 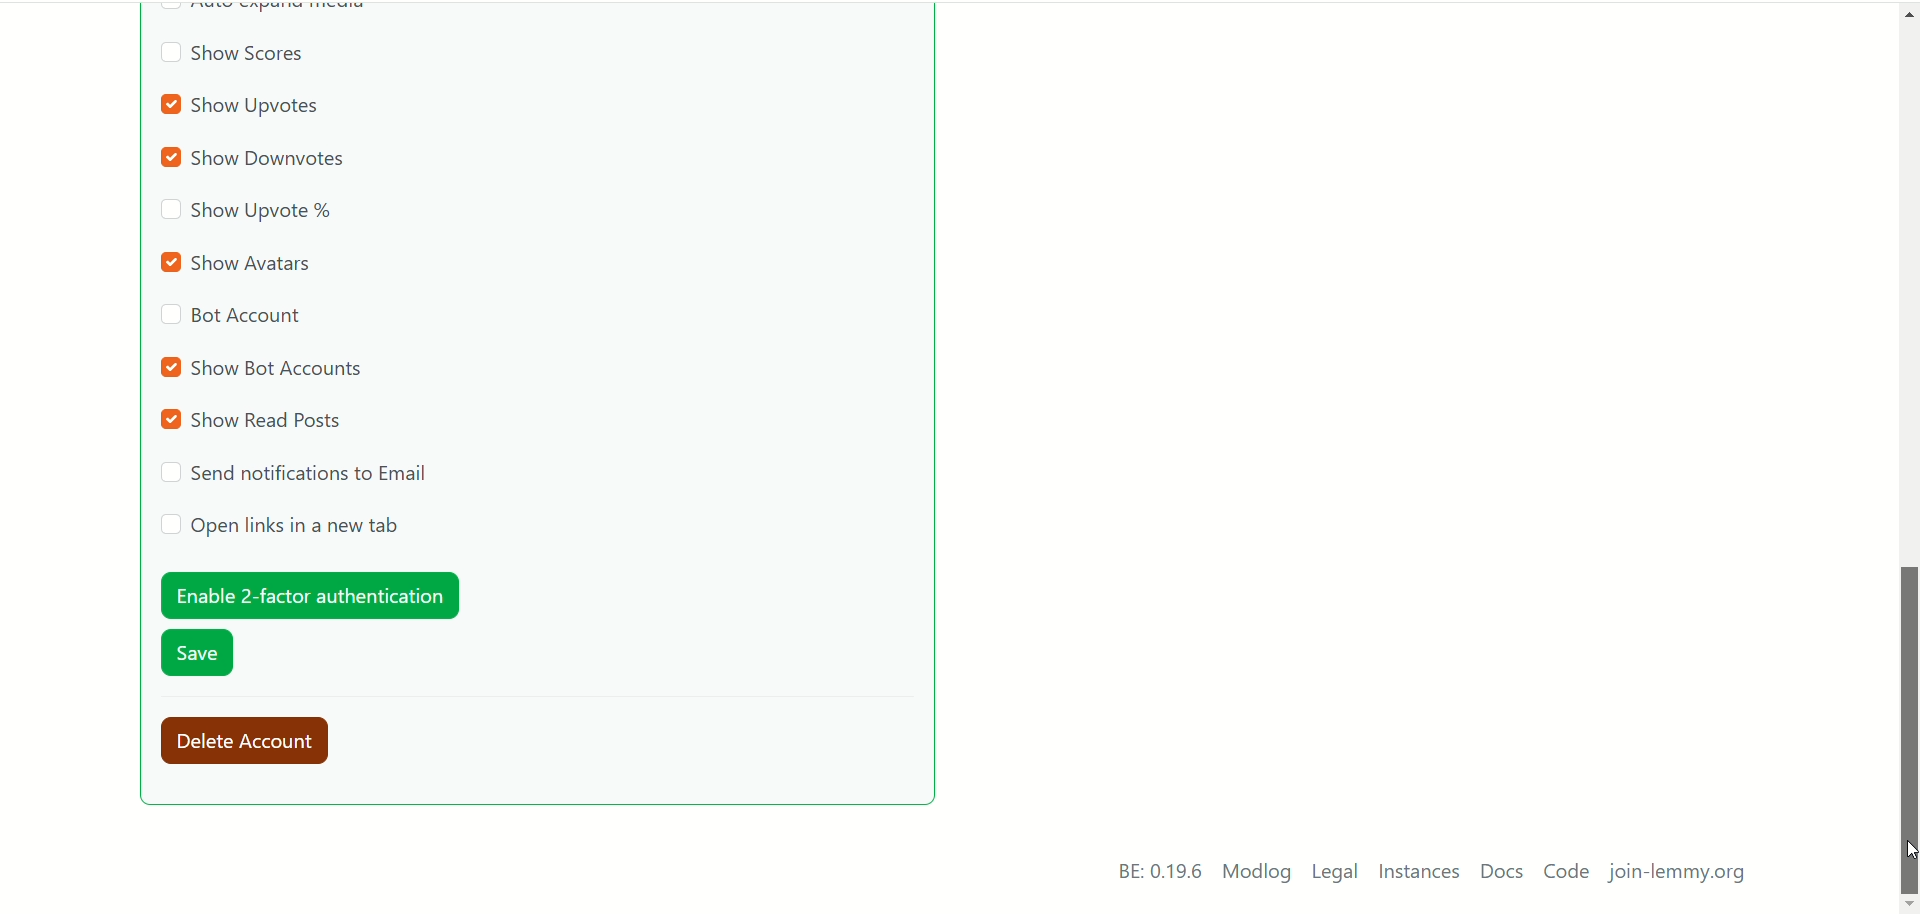 What do you see at coordinates (1908, 849) in the screenshot?
I see `Cursor` at bounding box center [1908, 849].